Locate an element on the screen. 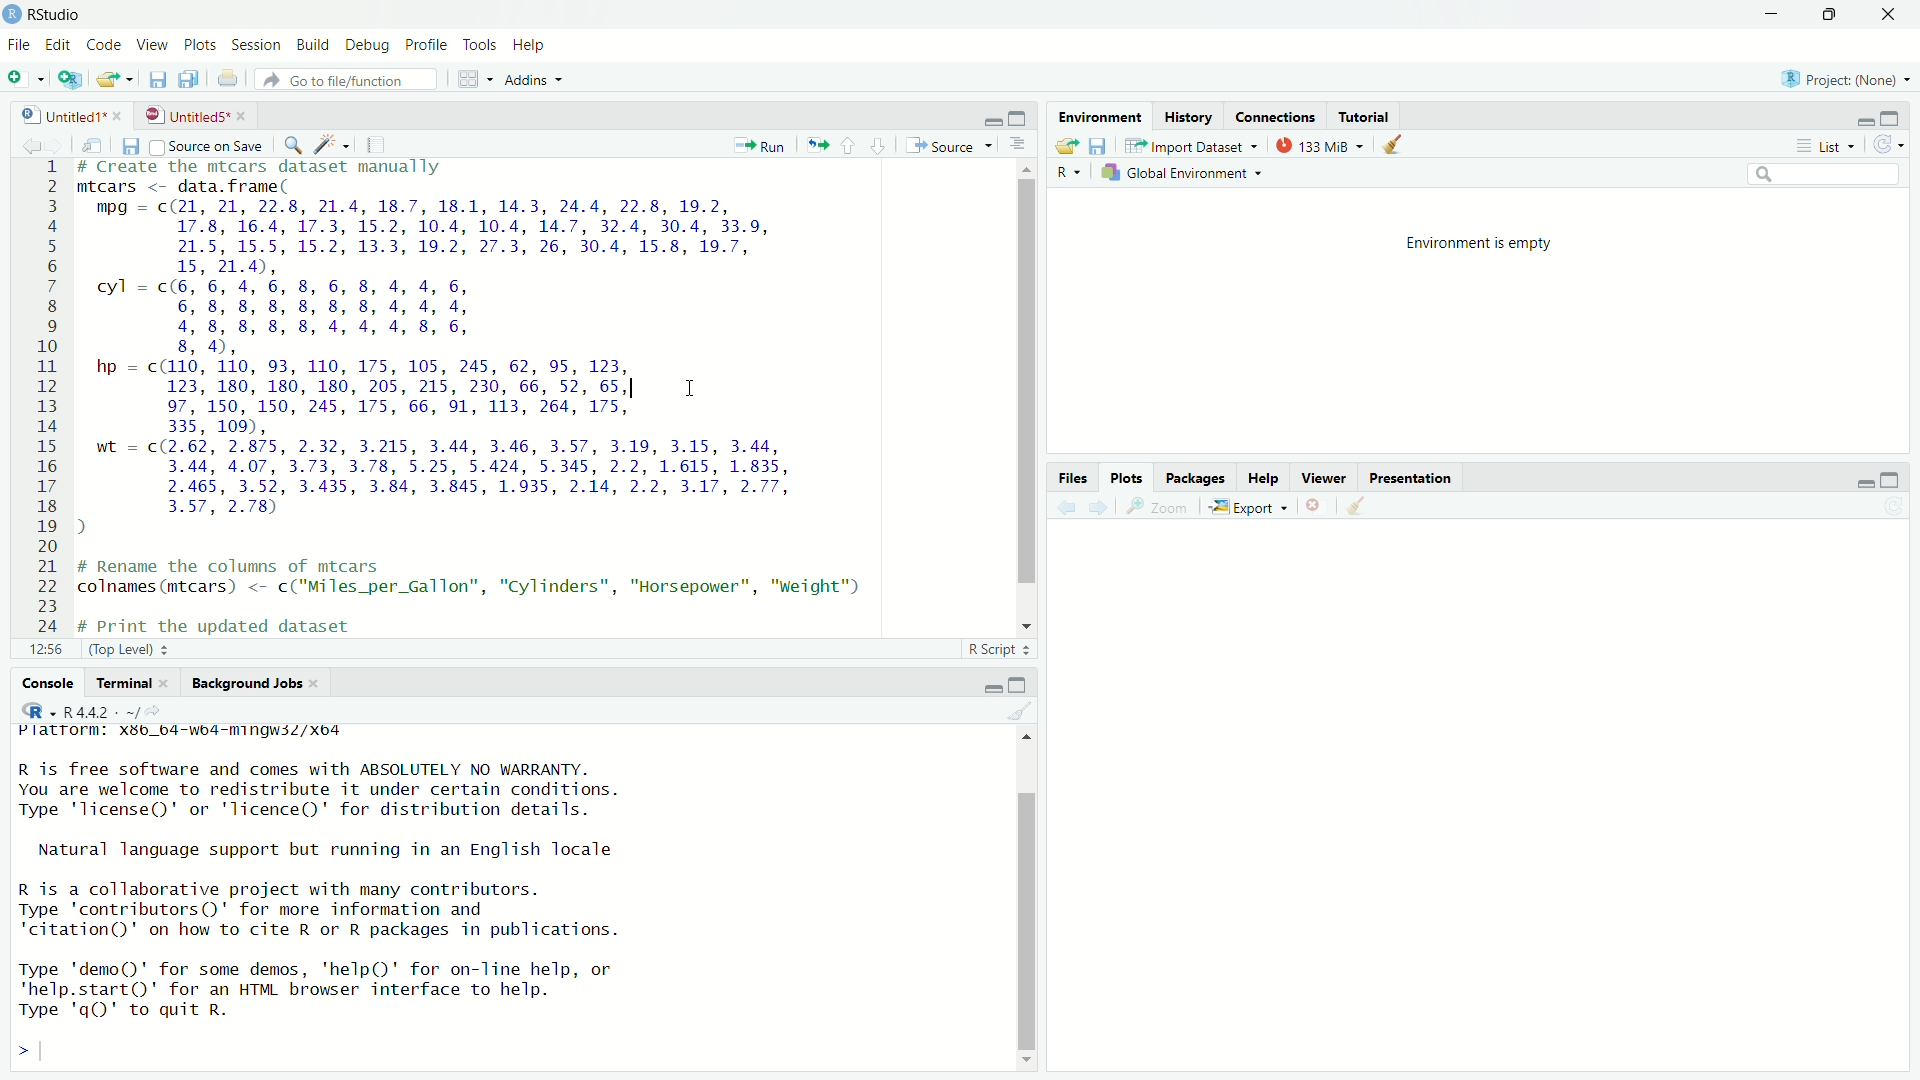 The height and width of the screenshot is (1080, 1920). Build is located at coordinates (312, 43).